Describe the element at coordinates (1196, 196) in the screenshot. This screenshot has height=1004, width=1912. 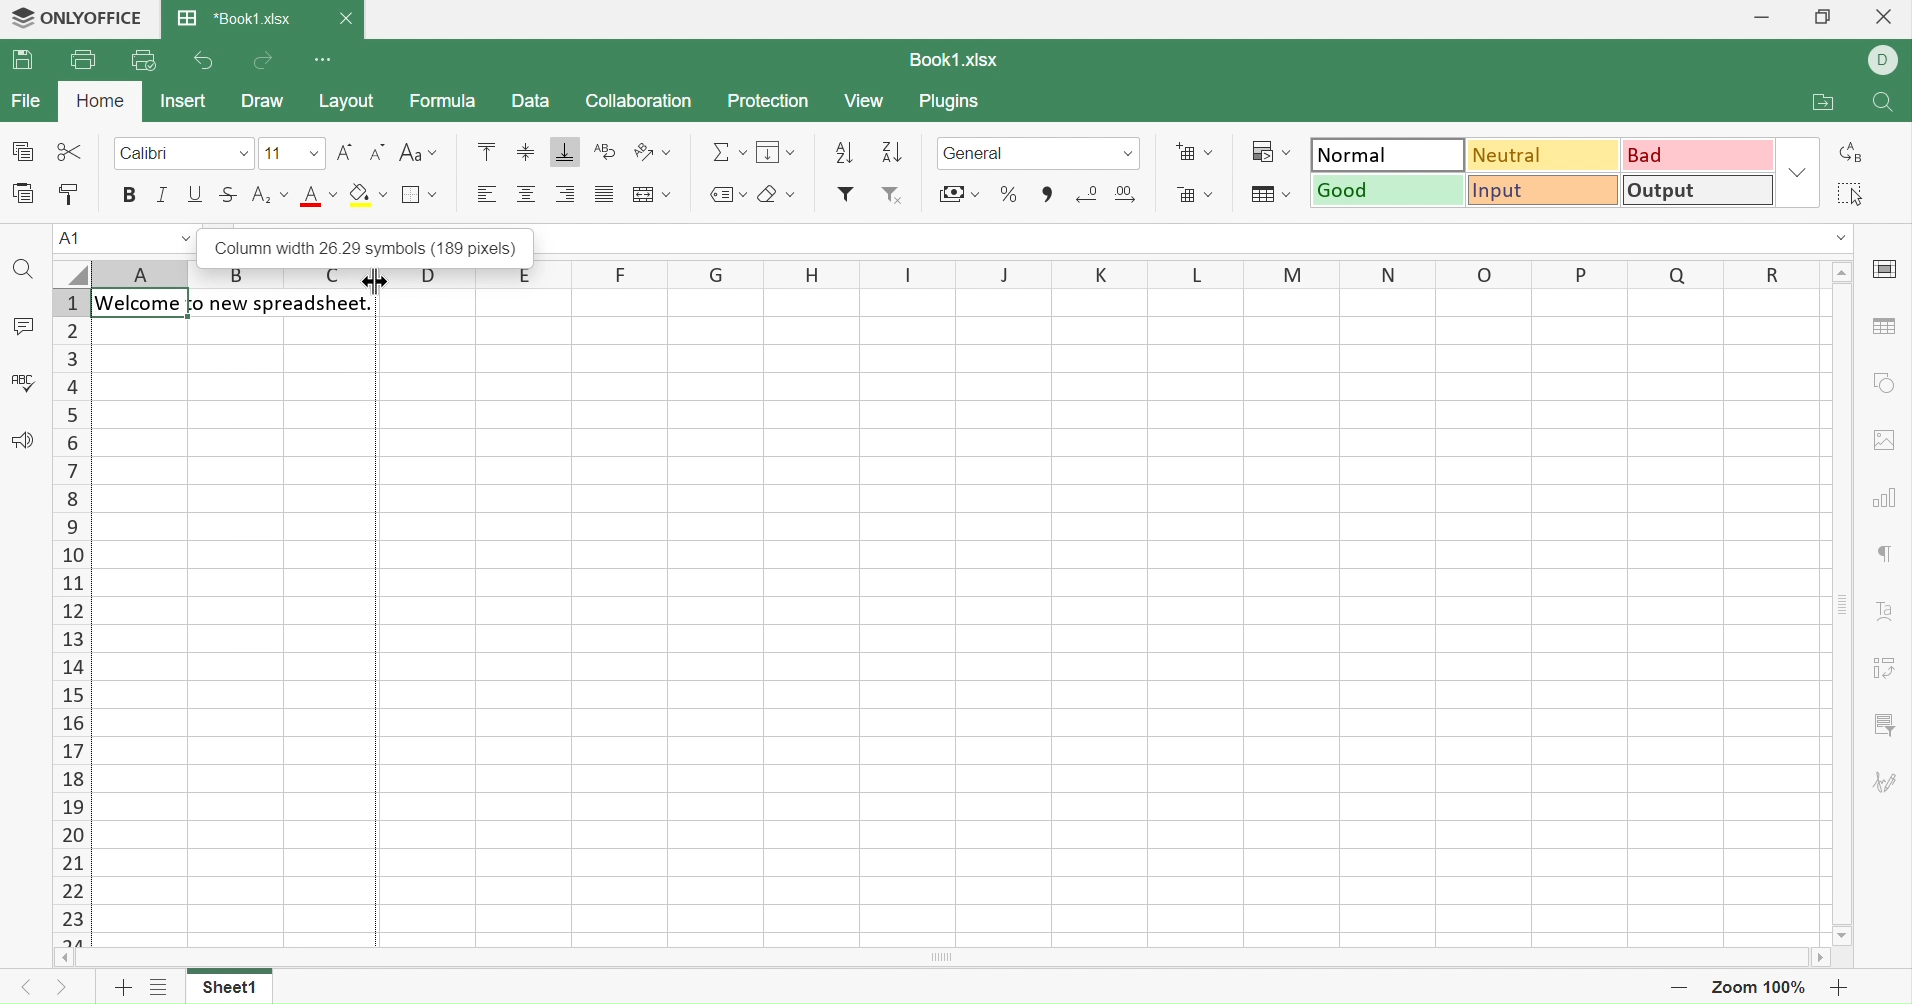
I see `Remove cells` at that location.